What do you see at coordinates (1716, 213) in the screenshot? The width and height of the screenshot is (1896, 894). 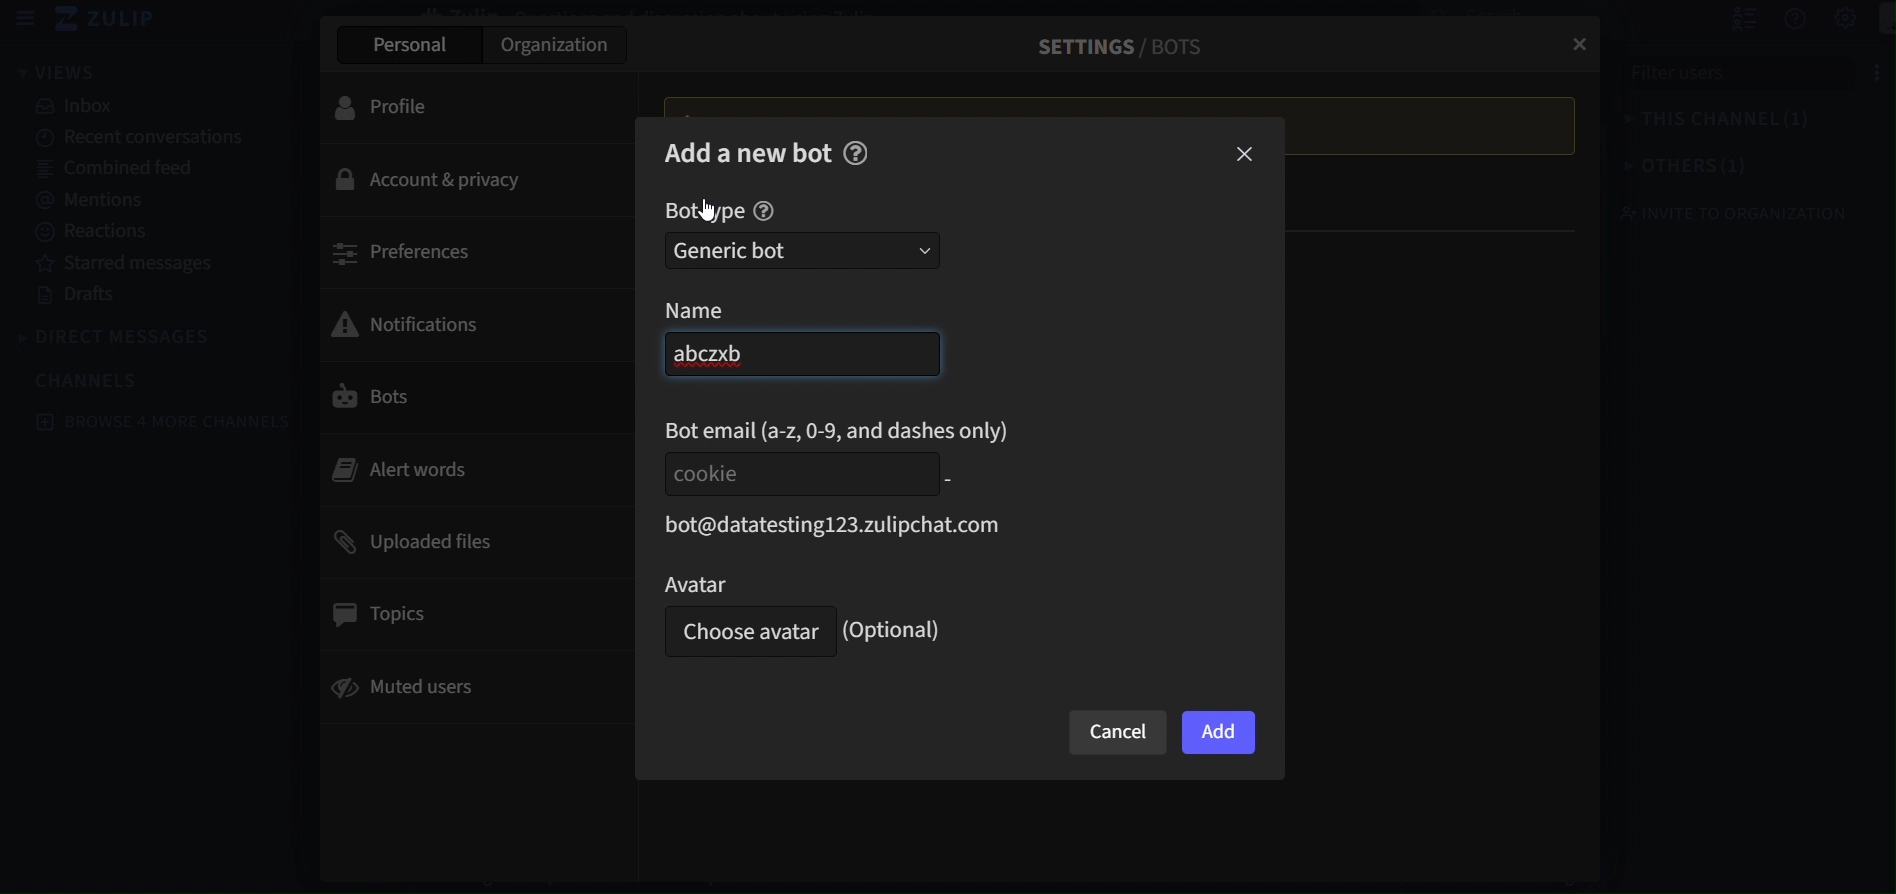 I see `invite to organization` at bounding box center [1716, 213].